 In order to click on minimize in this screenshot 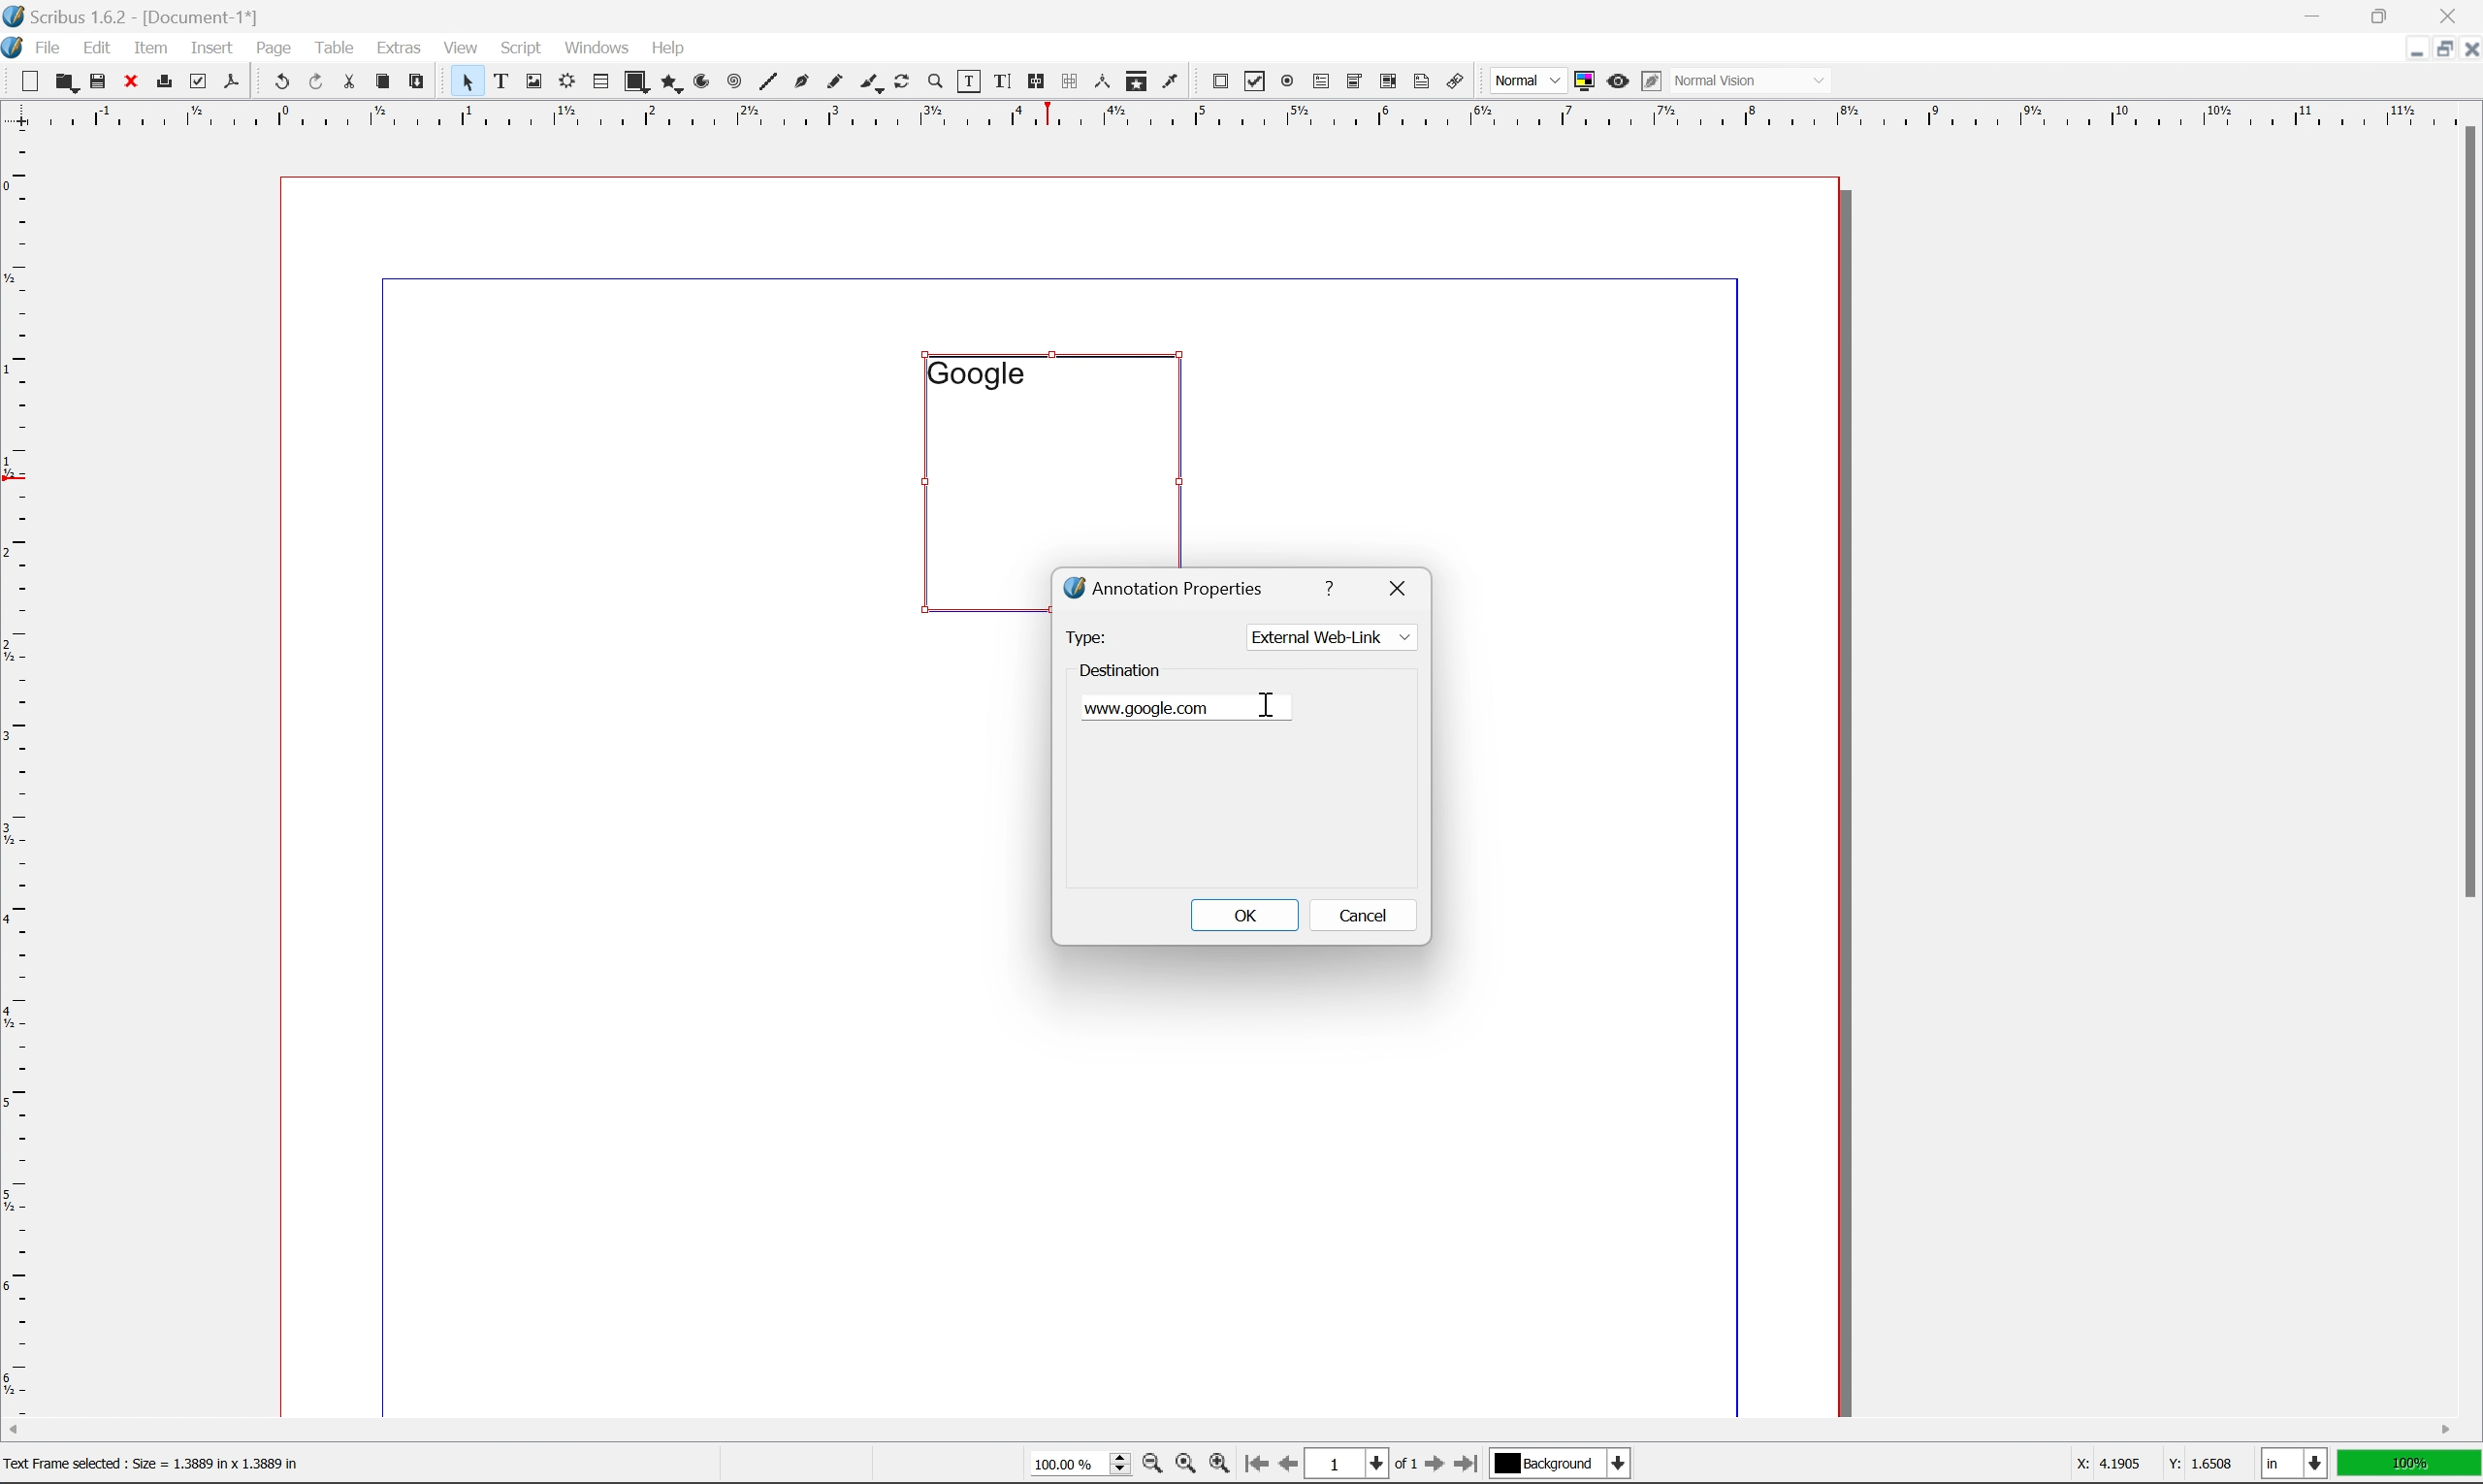, I will do `click(2404, 47)`.